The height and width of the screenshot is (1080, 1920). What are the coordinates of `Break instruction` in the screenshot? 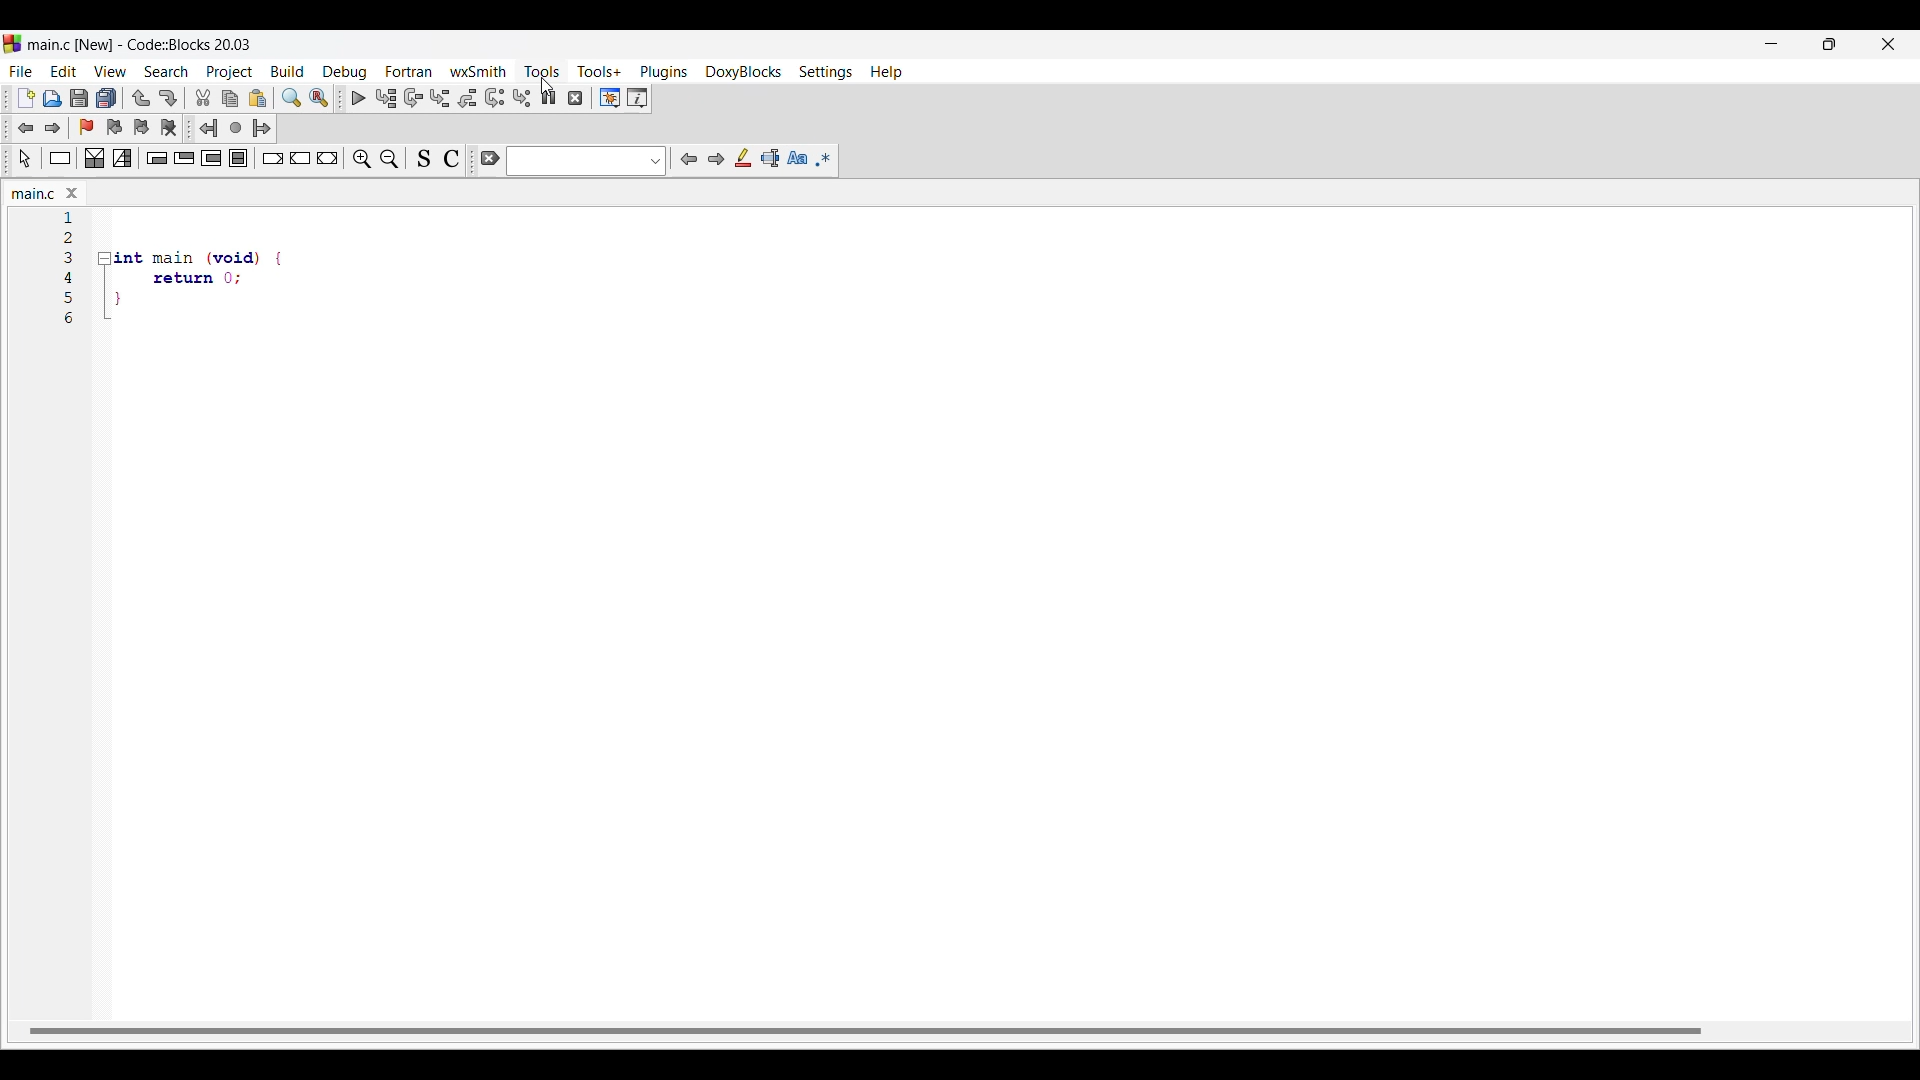 It's located at (273, 159).